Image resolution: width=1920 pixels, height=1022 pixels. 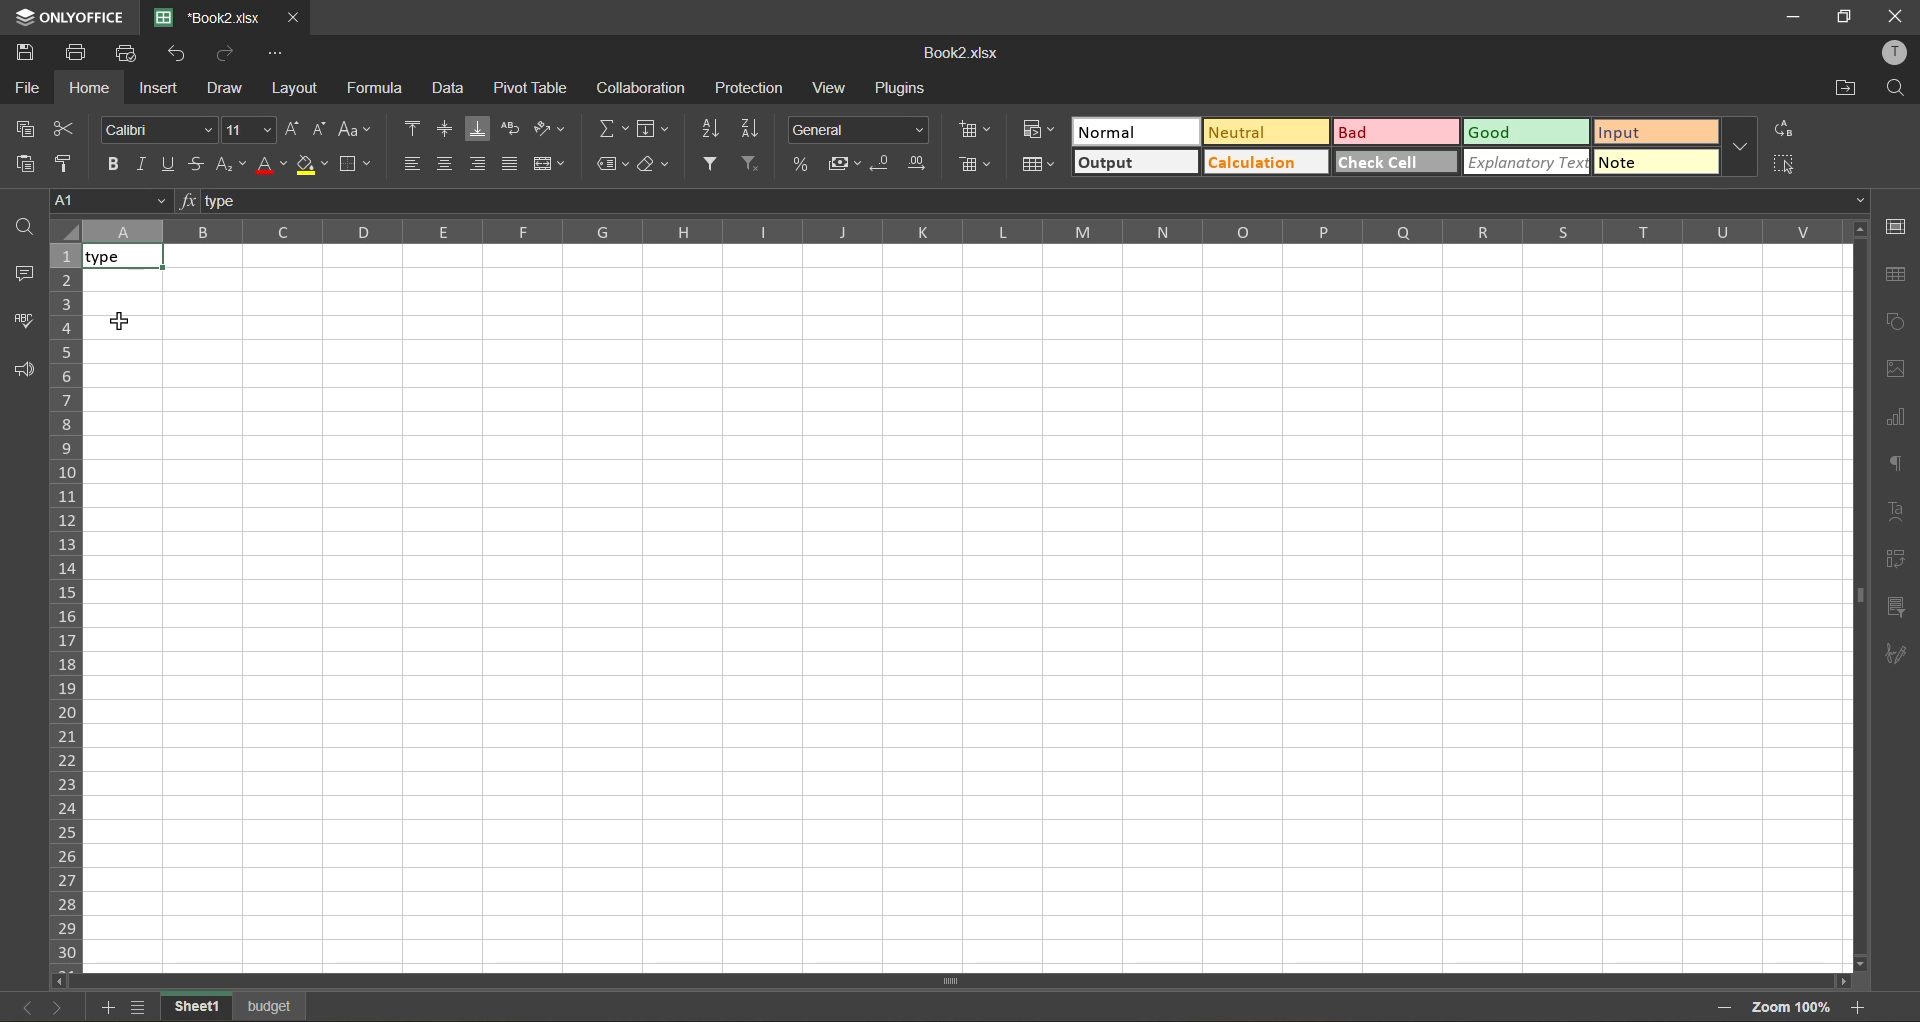 I want to click on paste, so click(x=23, y=163).